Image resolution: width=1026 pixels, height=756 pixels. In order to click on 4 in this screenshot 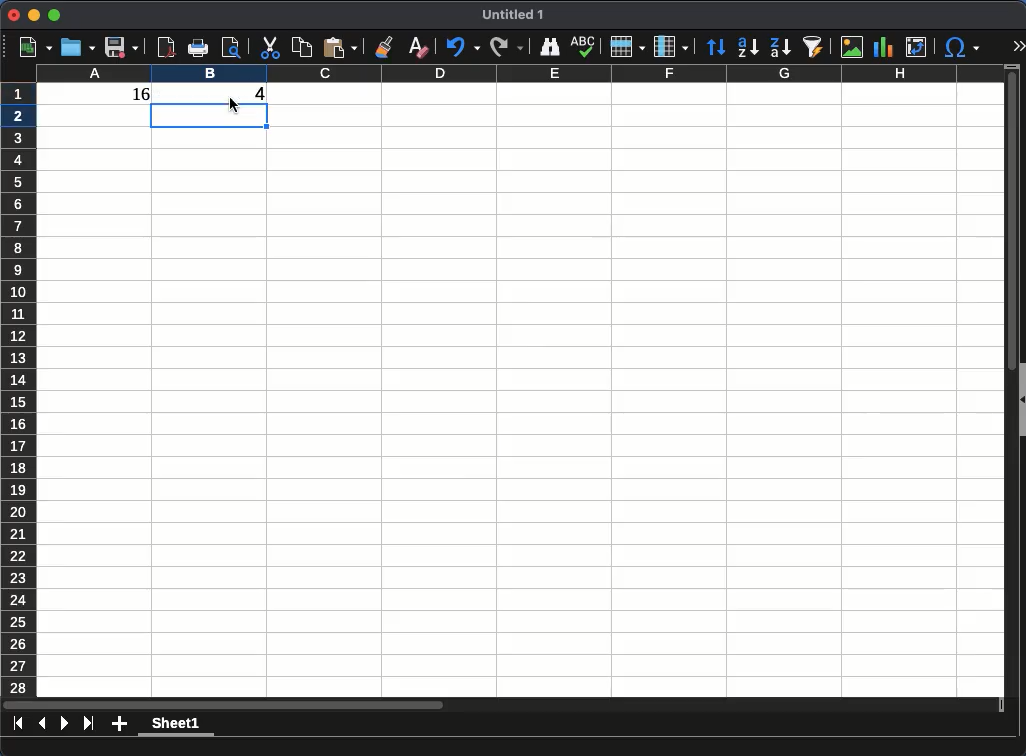, I will do `click(264, 95)`.